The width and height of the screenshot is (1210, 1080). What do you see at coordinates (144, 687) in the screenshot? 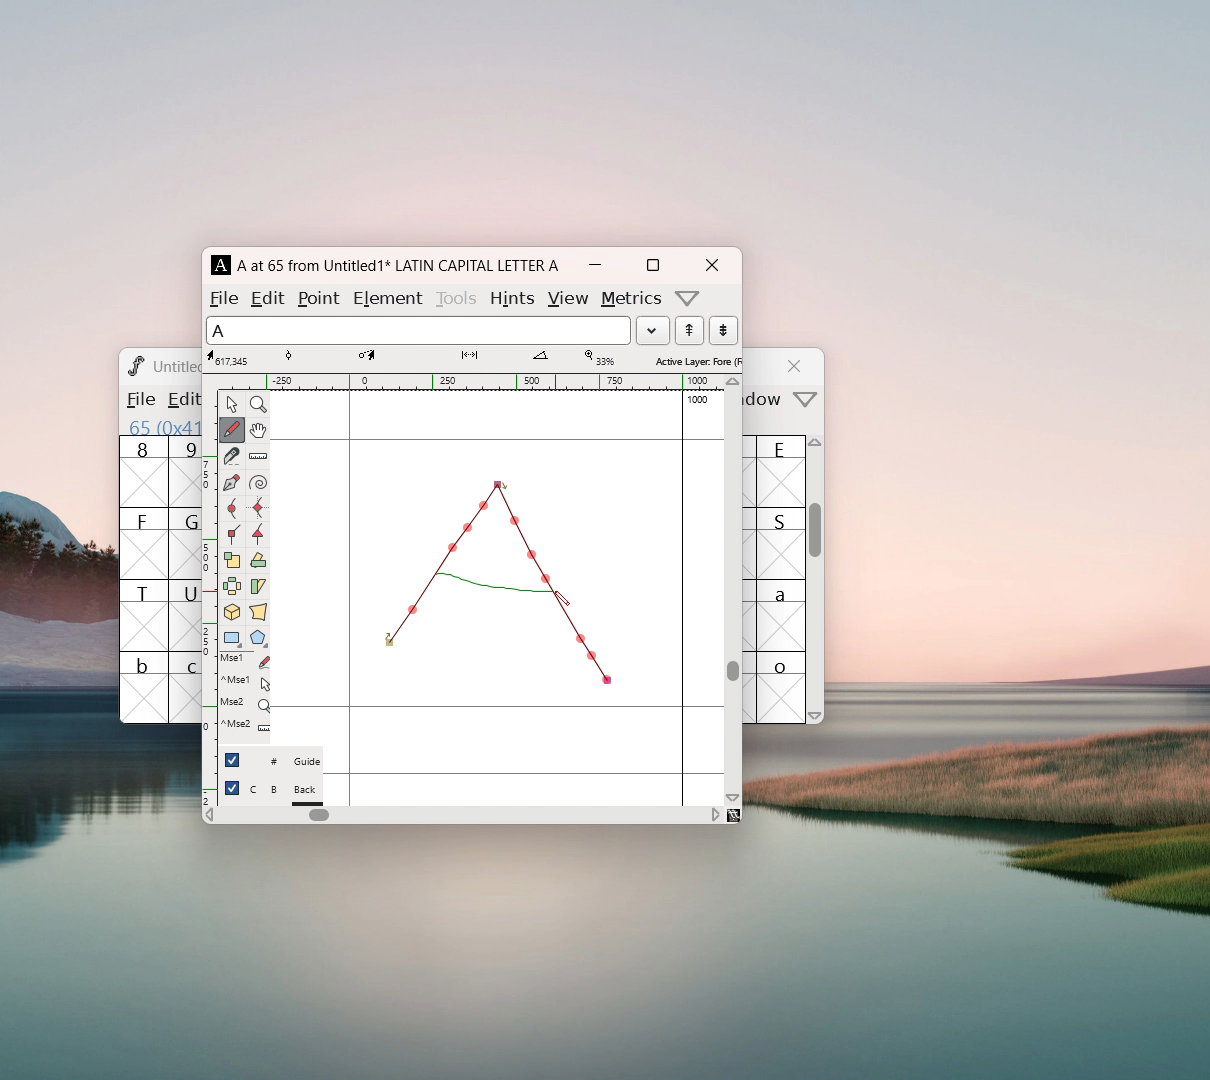
I see `b` at bounding box center [144, 687].